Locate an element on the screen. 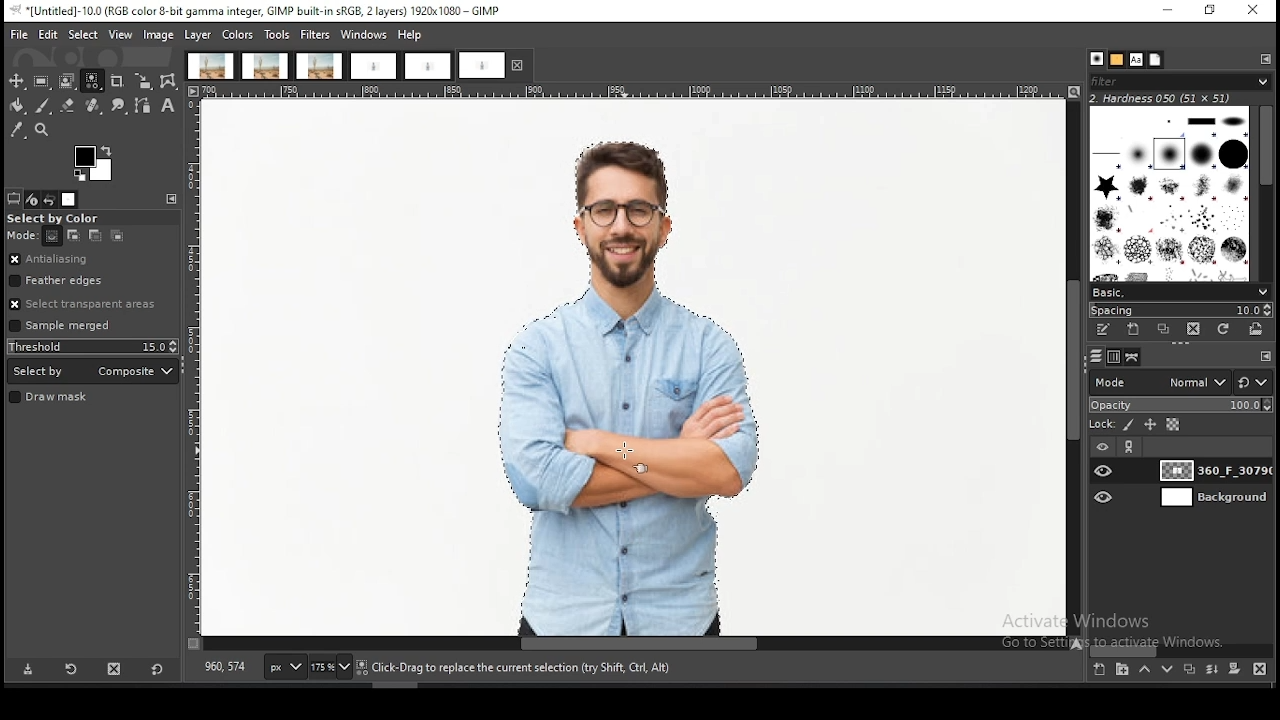 This screenshot has width=1280, height=720. tool options is located at coordinates (14, 199).